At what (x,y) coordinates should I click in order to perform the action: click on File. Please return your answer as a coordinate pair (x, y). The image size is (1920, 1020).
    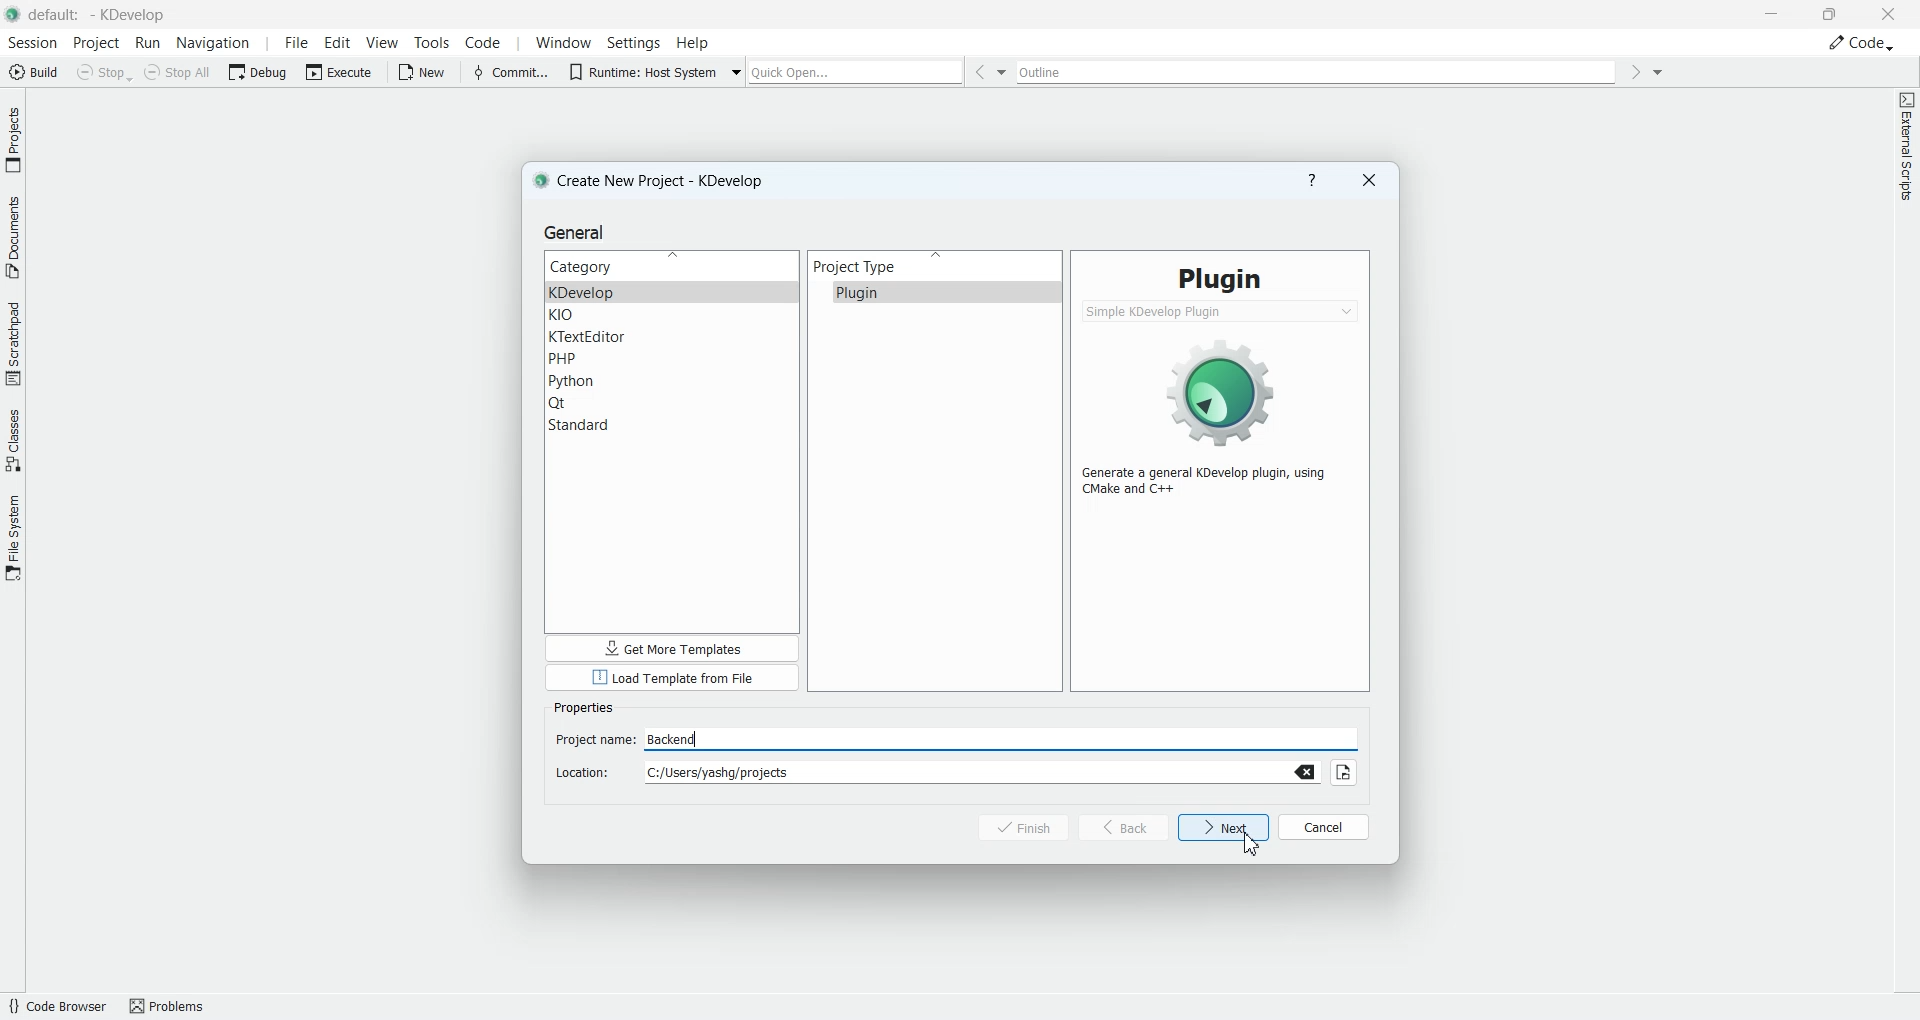
    Looking at the image, I should click on (293, 43).